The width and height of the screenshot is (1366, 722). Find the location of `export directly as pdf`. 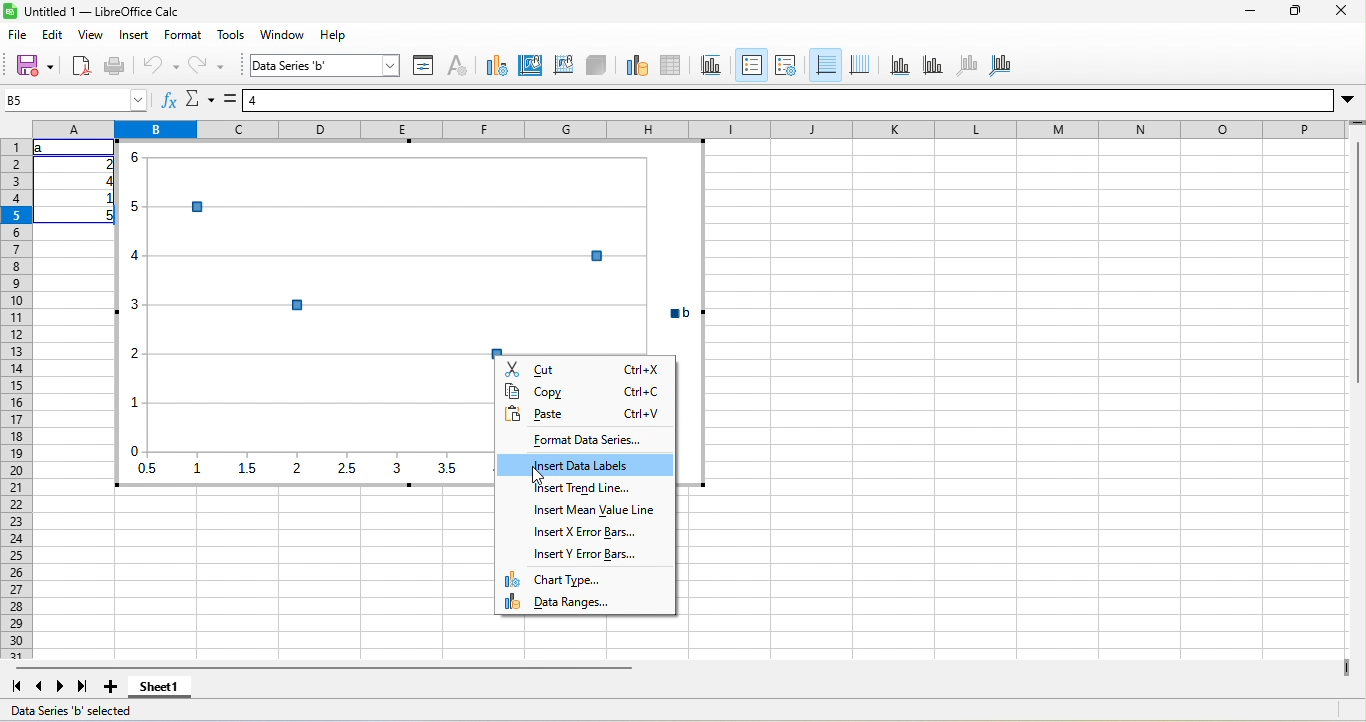

export directly as pdf is located at coordinates (81, 66).